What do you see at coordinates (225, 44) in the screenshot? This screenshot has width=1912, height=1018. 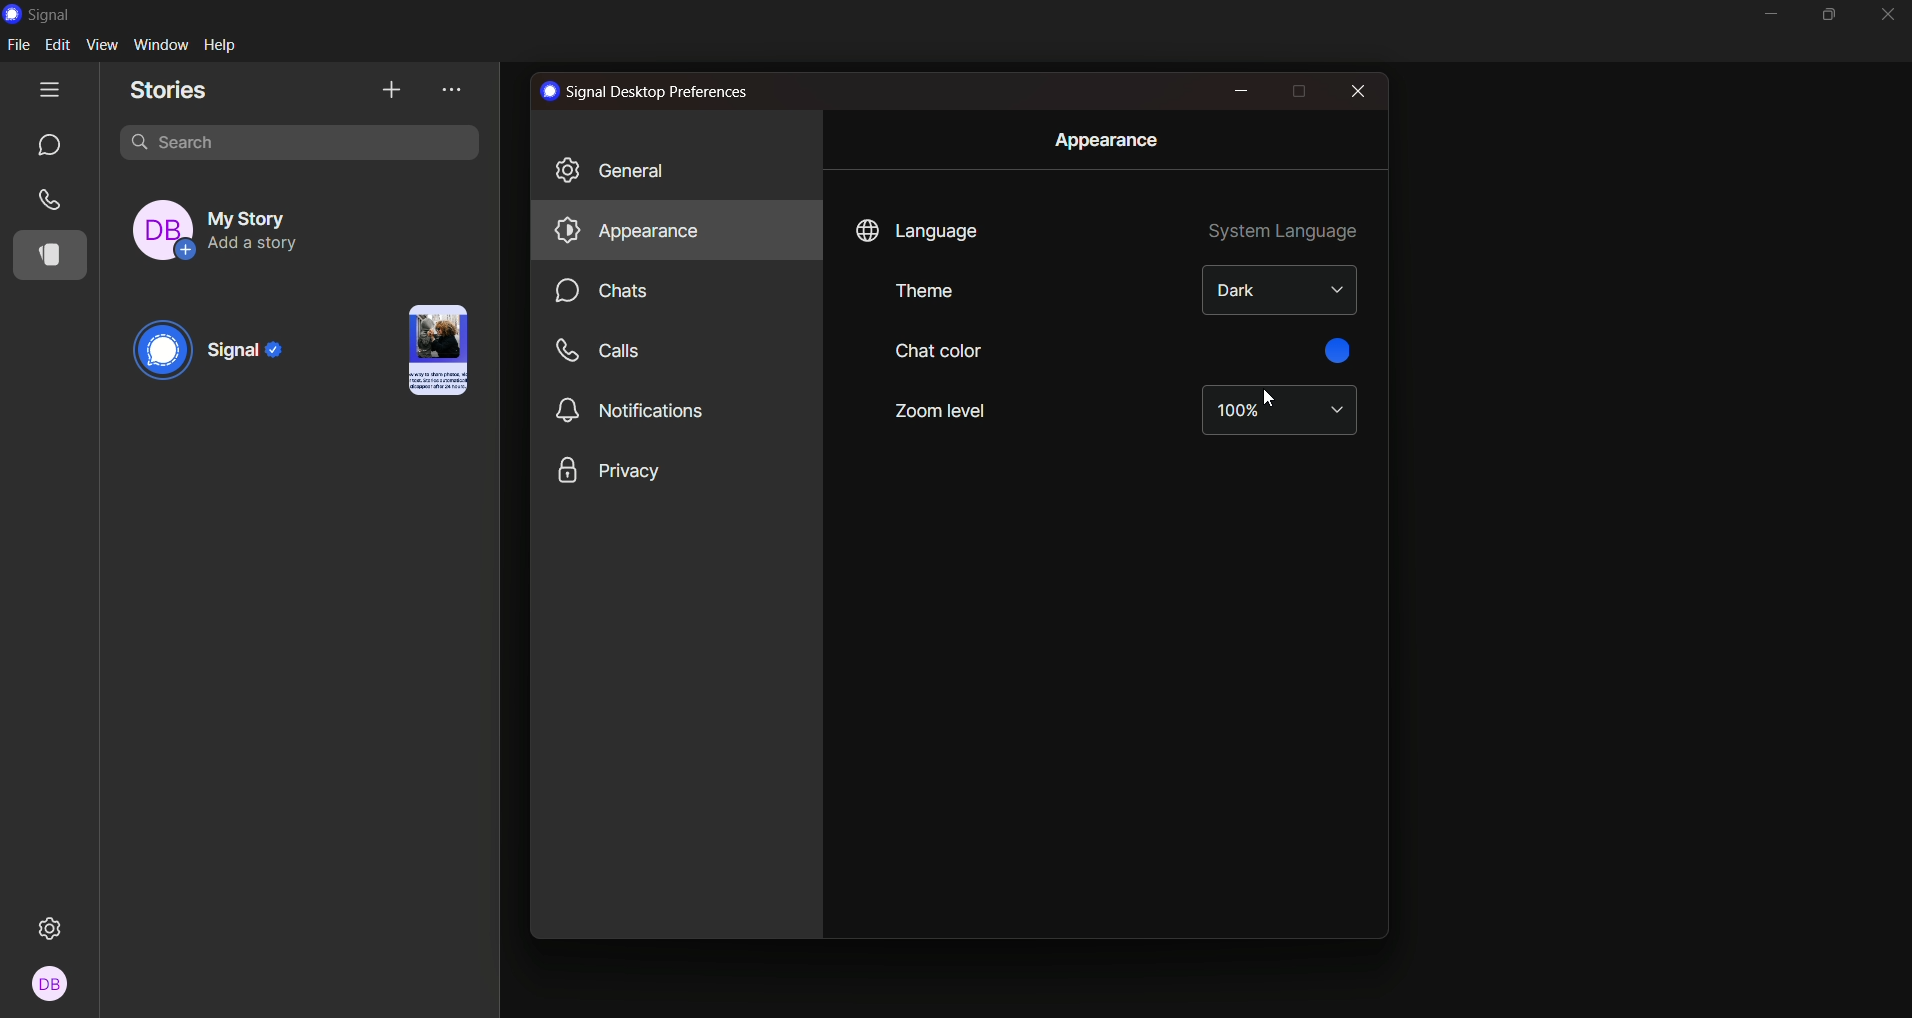 I see `help` at bounding box center [225, 44].